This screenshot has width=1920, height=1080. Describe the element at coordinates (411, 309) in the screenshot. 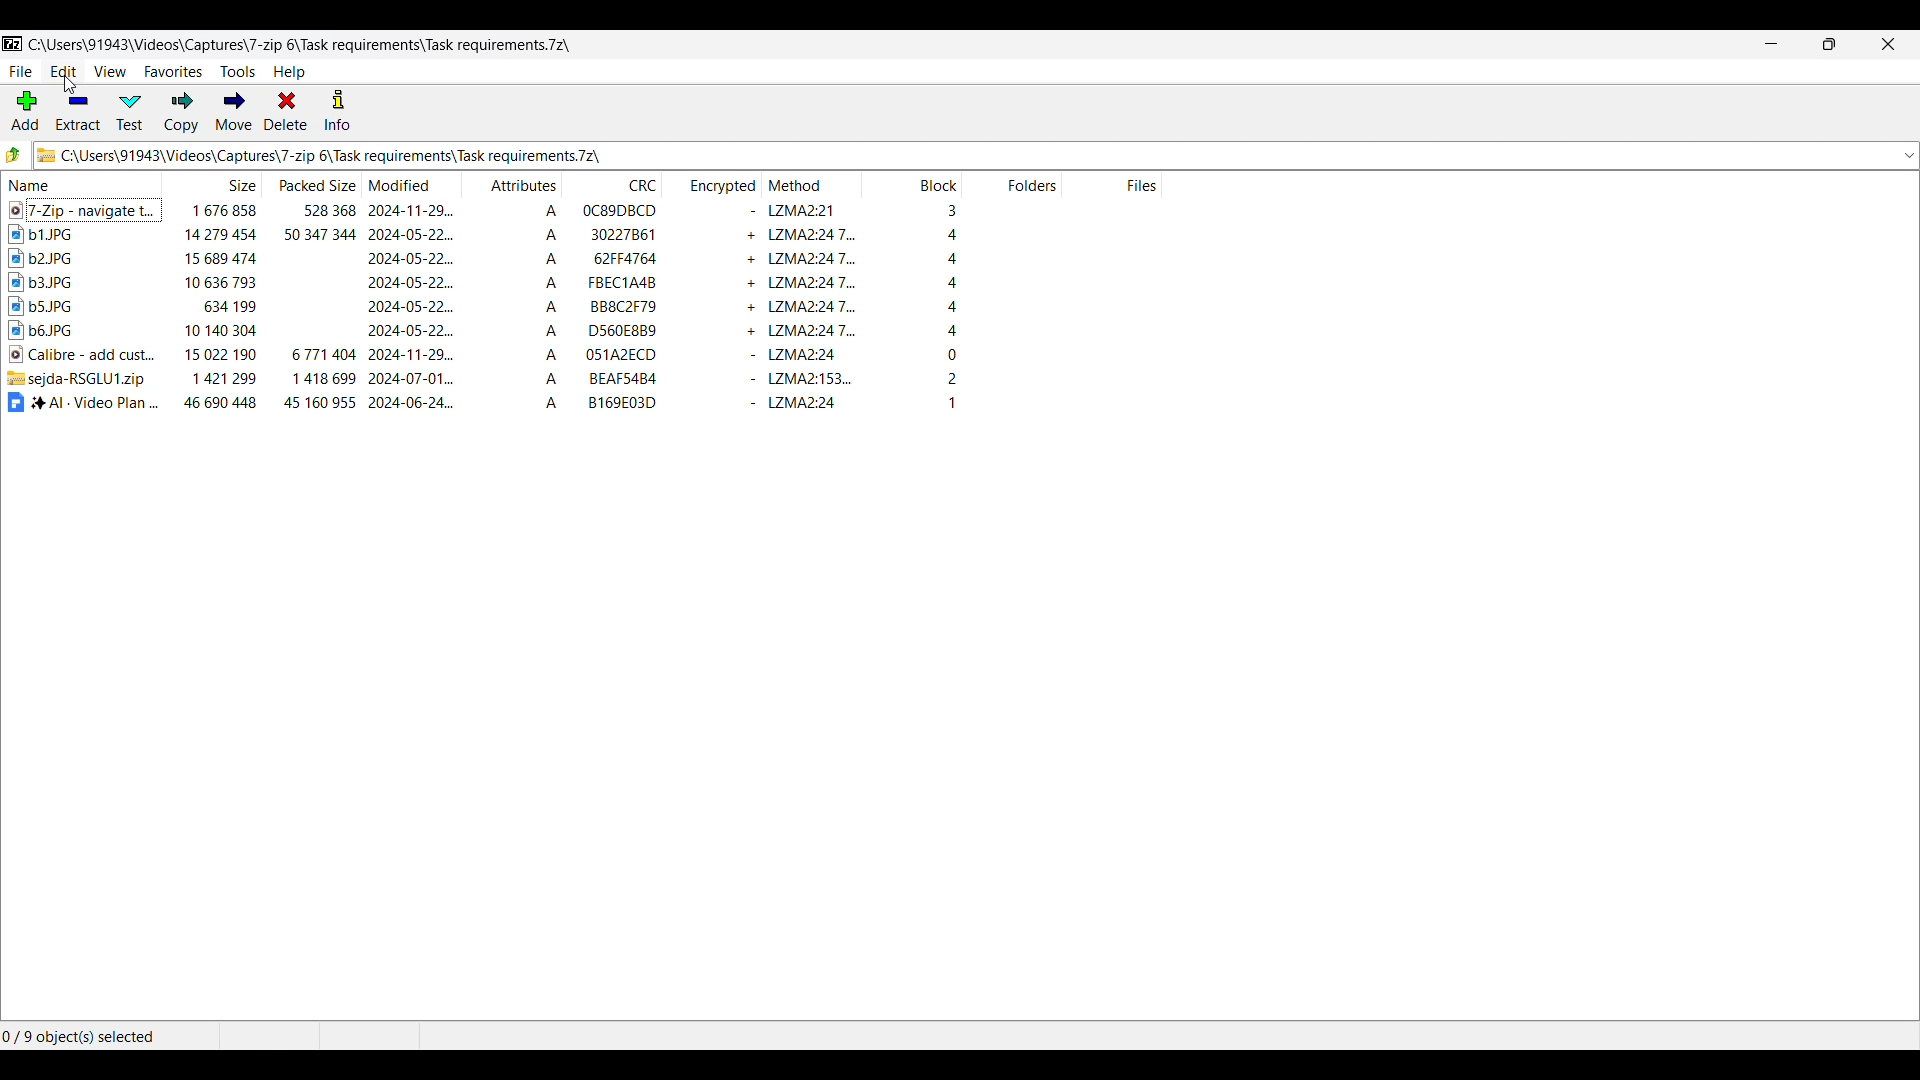

I see `Modified Date` at that location.